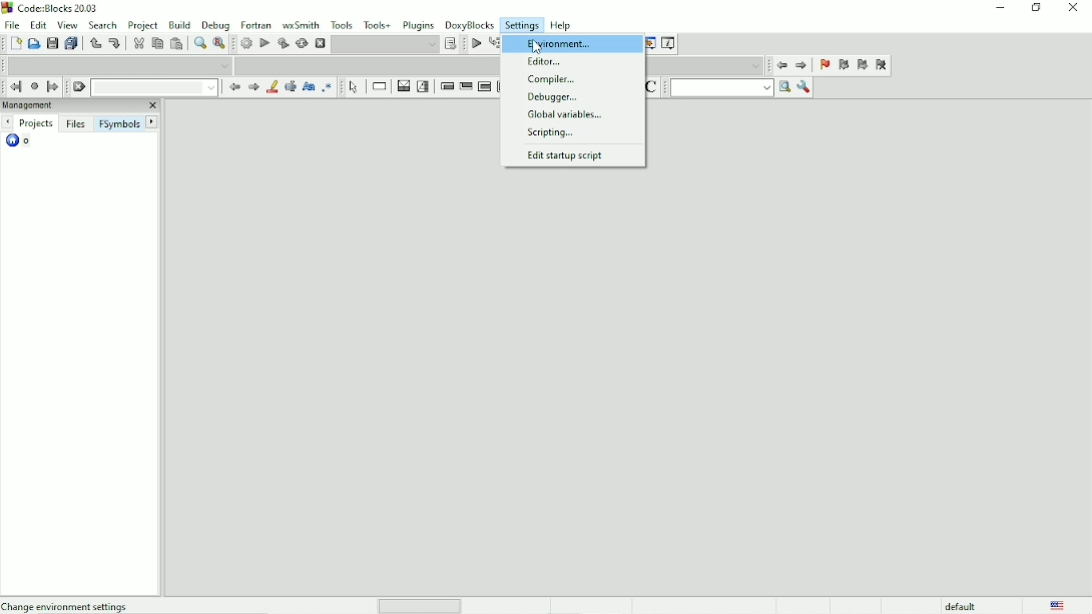 Image resolution: width=1092 pixels, height=614 pixels. What do you see at coordinates (653, 87) in the screenshot?
I see `Toggle comments` at bounding box center [653, 87].